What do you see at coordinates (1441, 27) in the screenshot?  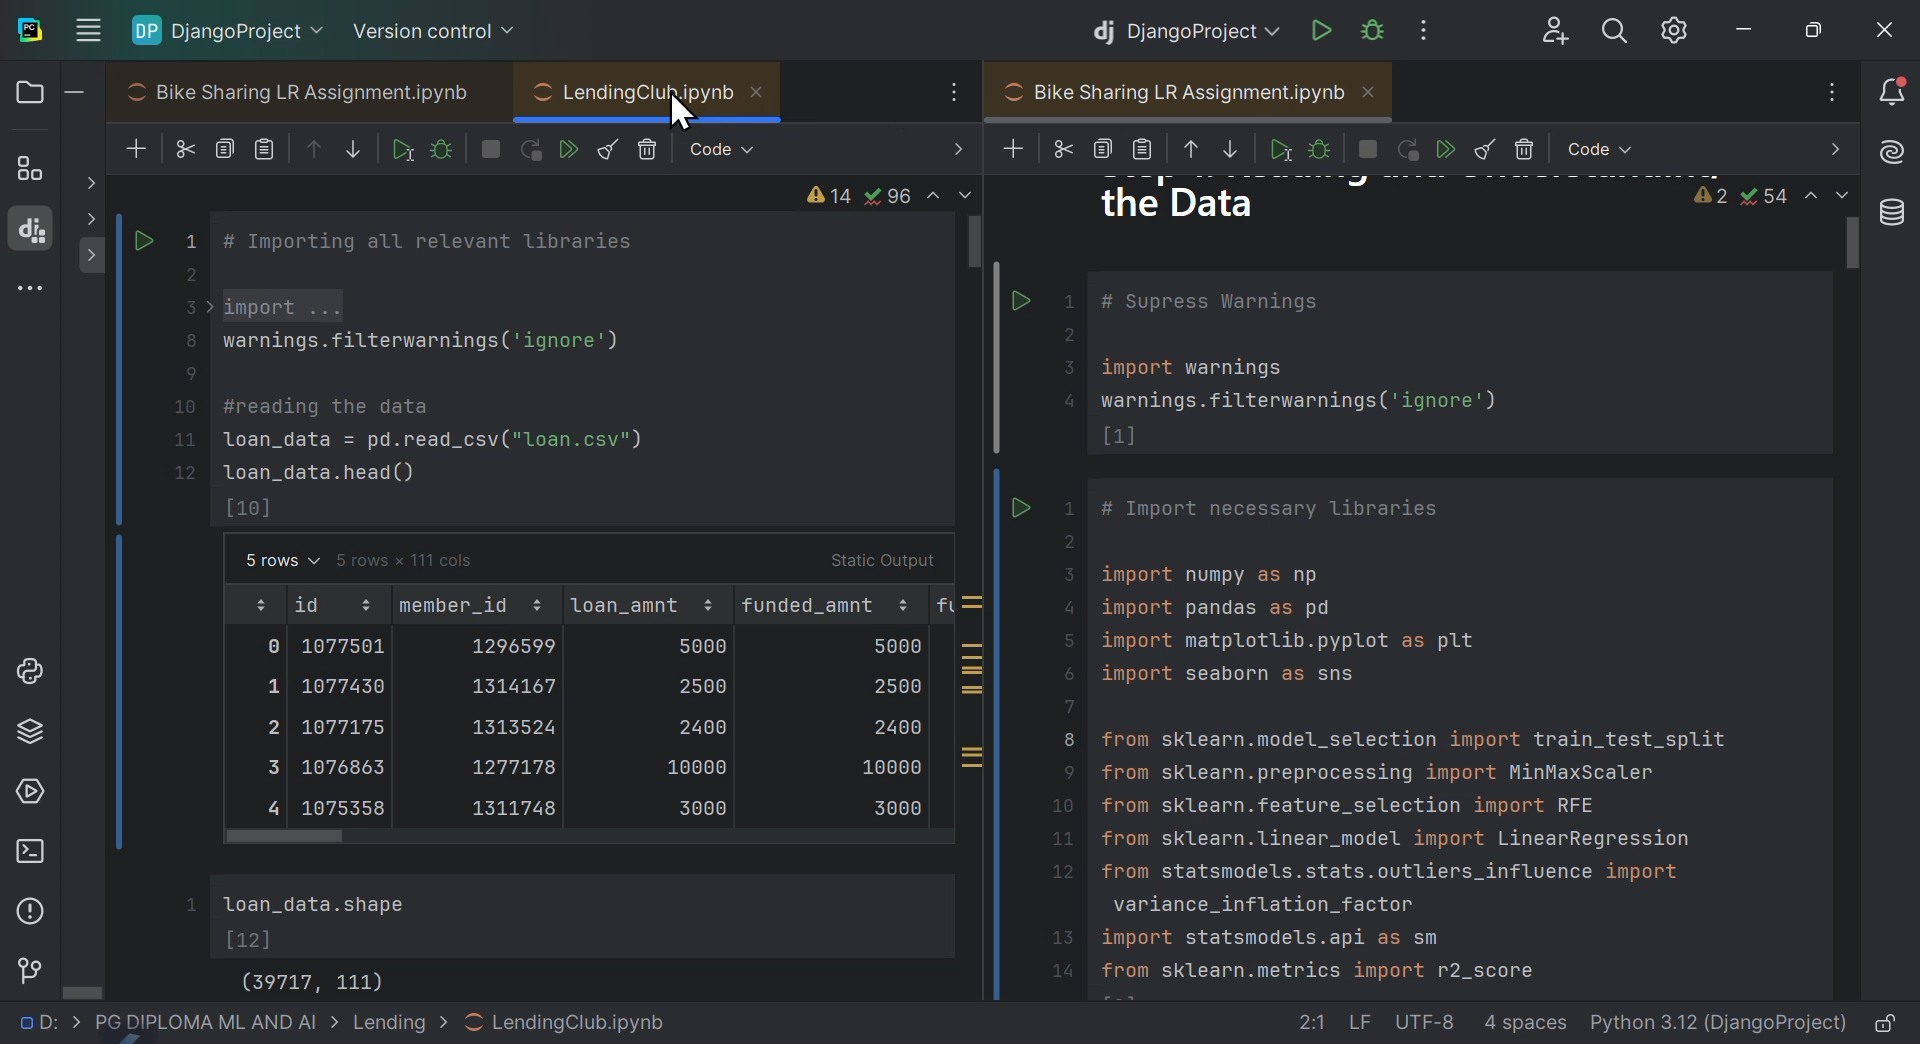 I see `More options` at bounding box center [1441, 27].